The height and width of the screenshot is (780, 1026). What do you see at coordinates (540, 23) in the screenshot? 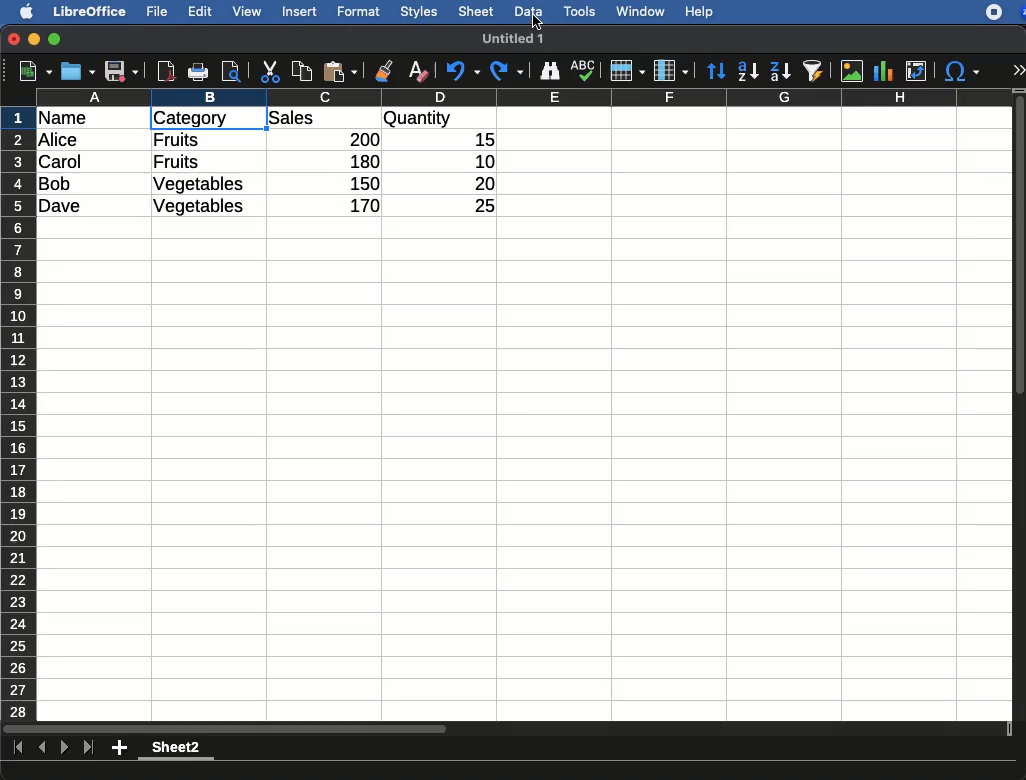
I see ` cursor` at bounding box center [540, 23].